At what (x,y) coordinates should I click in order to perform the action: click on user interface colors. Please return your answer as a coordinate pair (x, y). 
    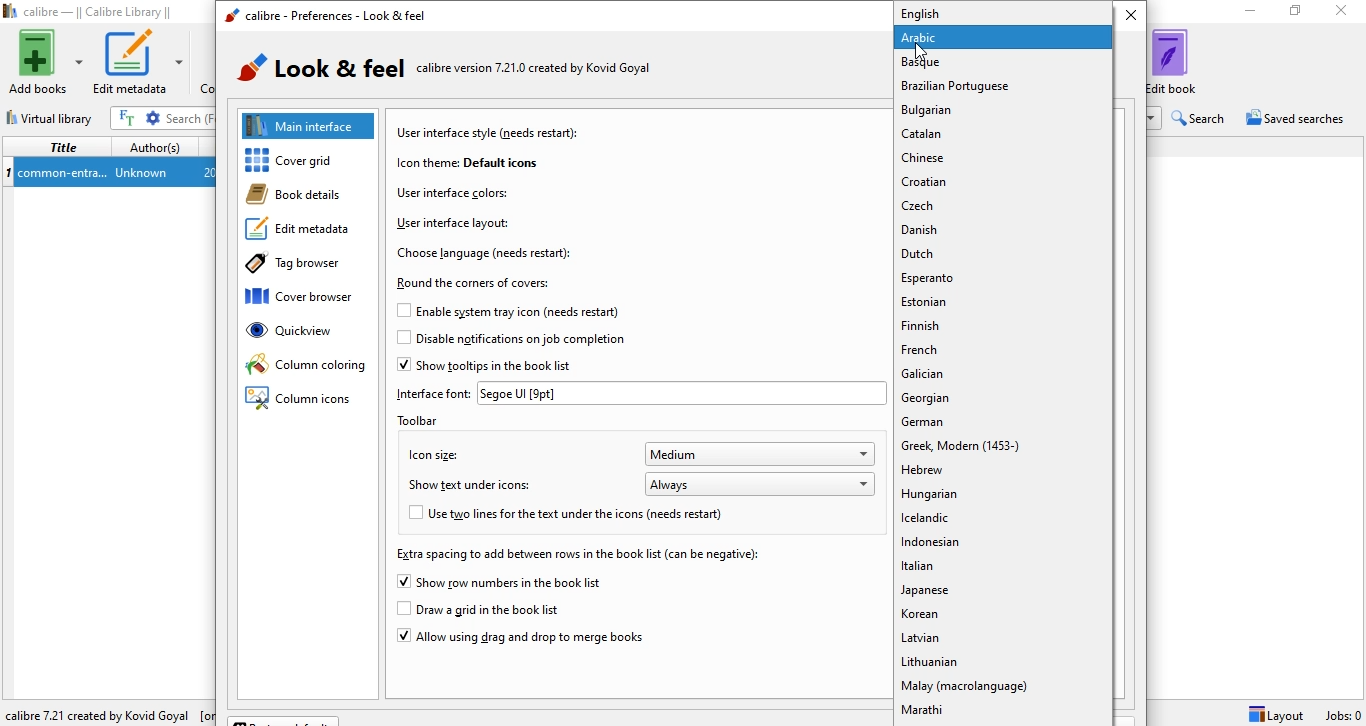
    Looking at the image, I should click on (452, 191).